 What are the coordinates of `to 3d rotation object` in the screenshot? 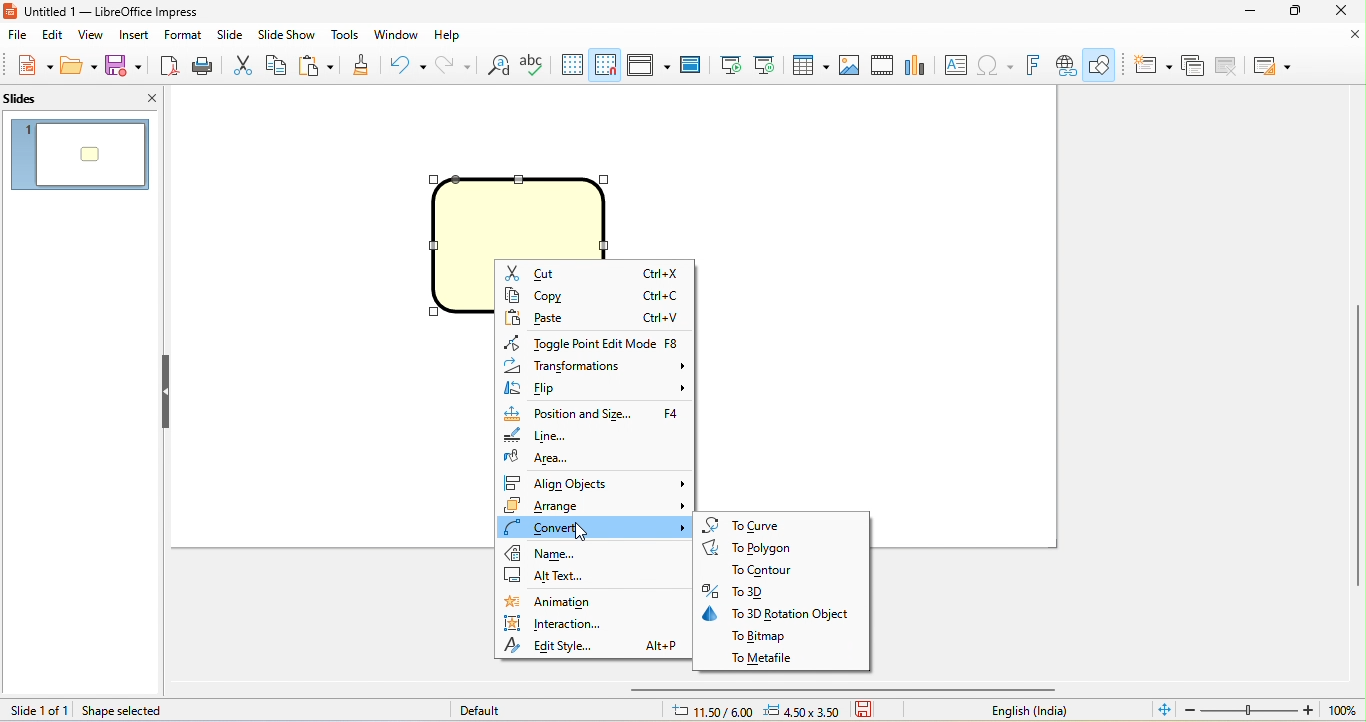 It's located at (783, 615).